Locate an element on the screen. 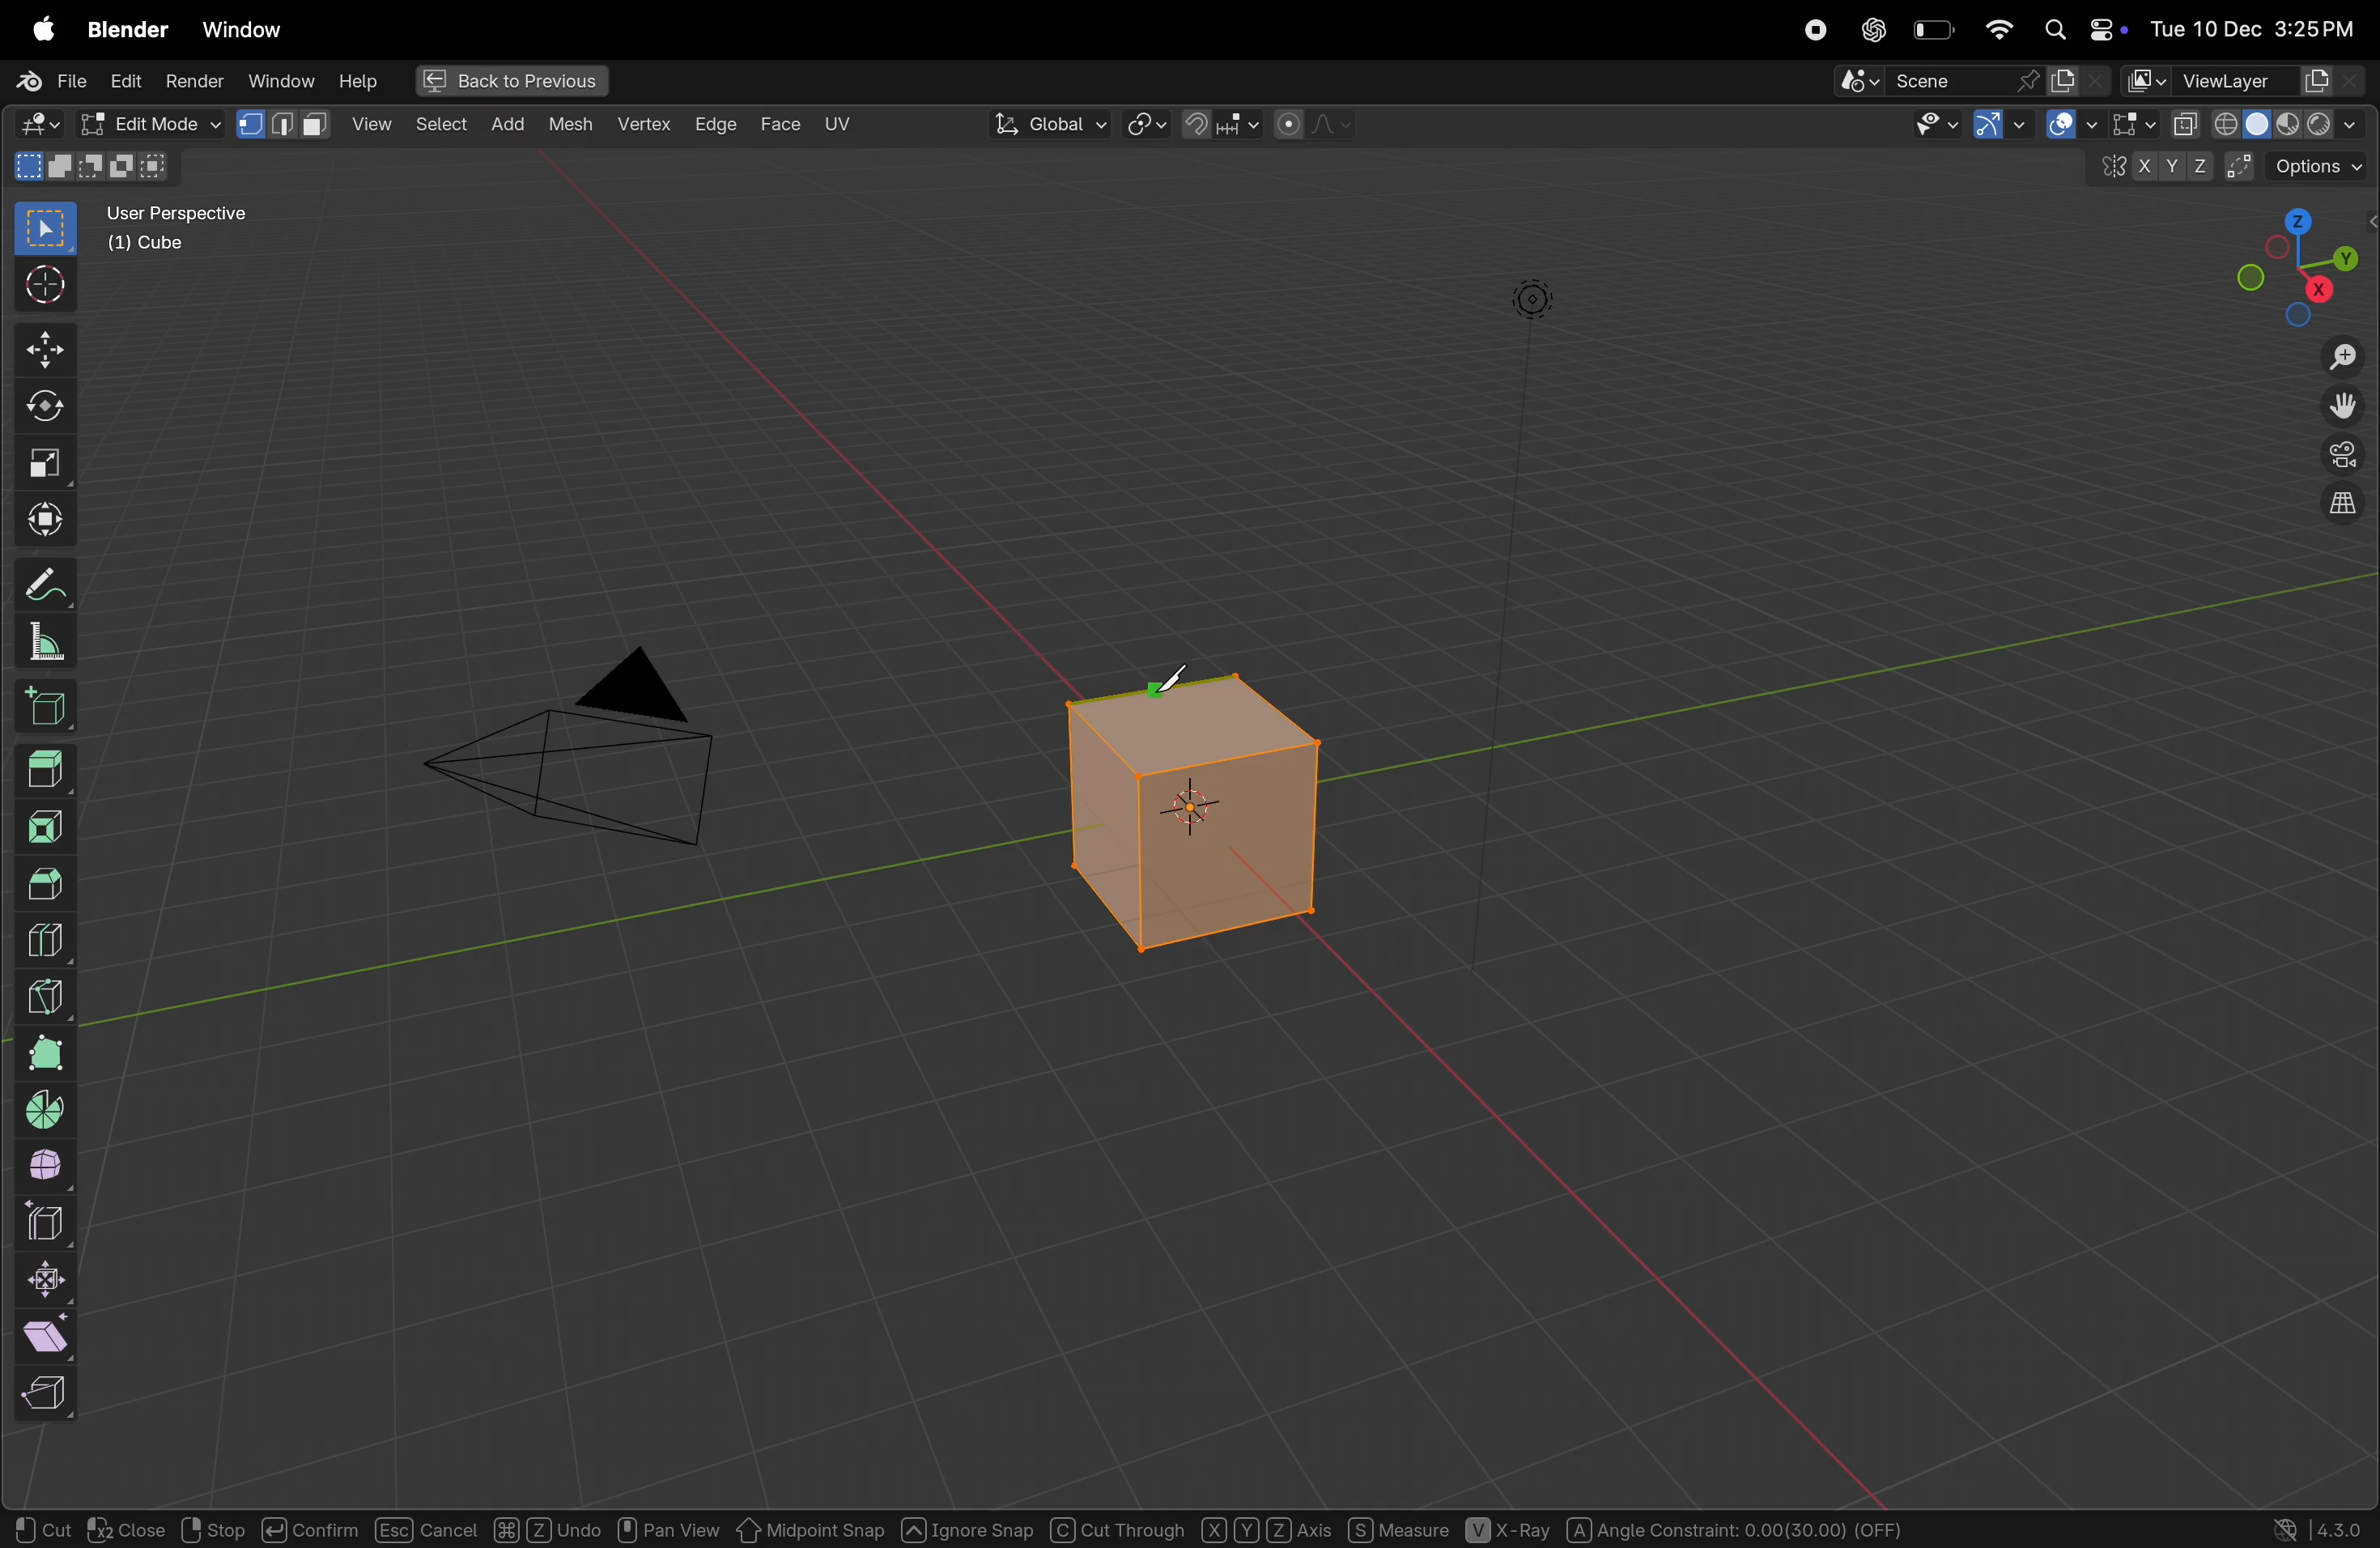 This screenshot has width=2380, height=1548. Global is located at coordinates (1051, 124).